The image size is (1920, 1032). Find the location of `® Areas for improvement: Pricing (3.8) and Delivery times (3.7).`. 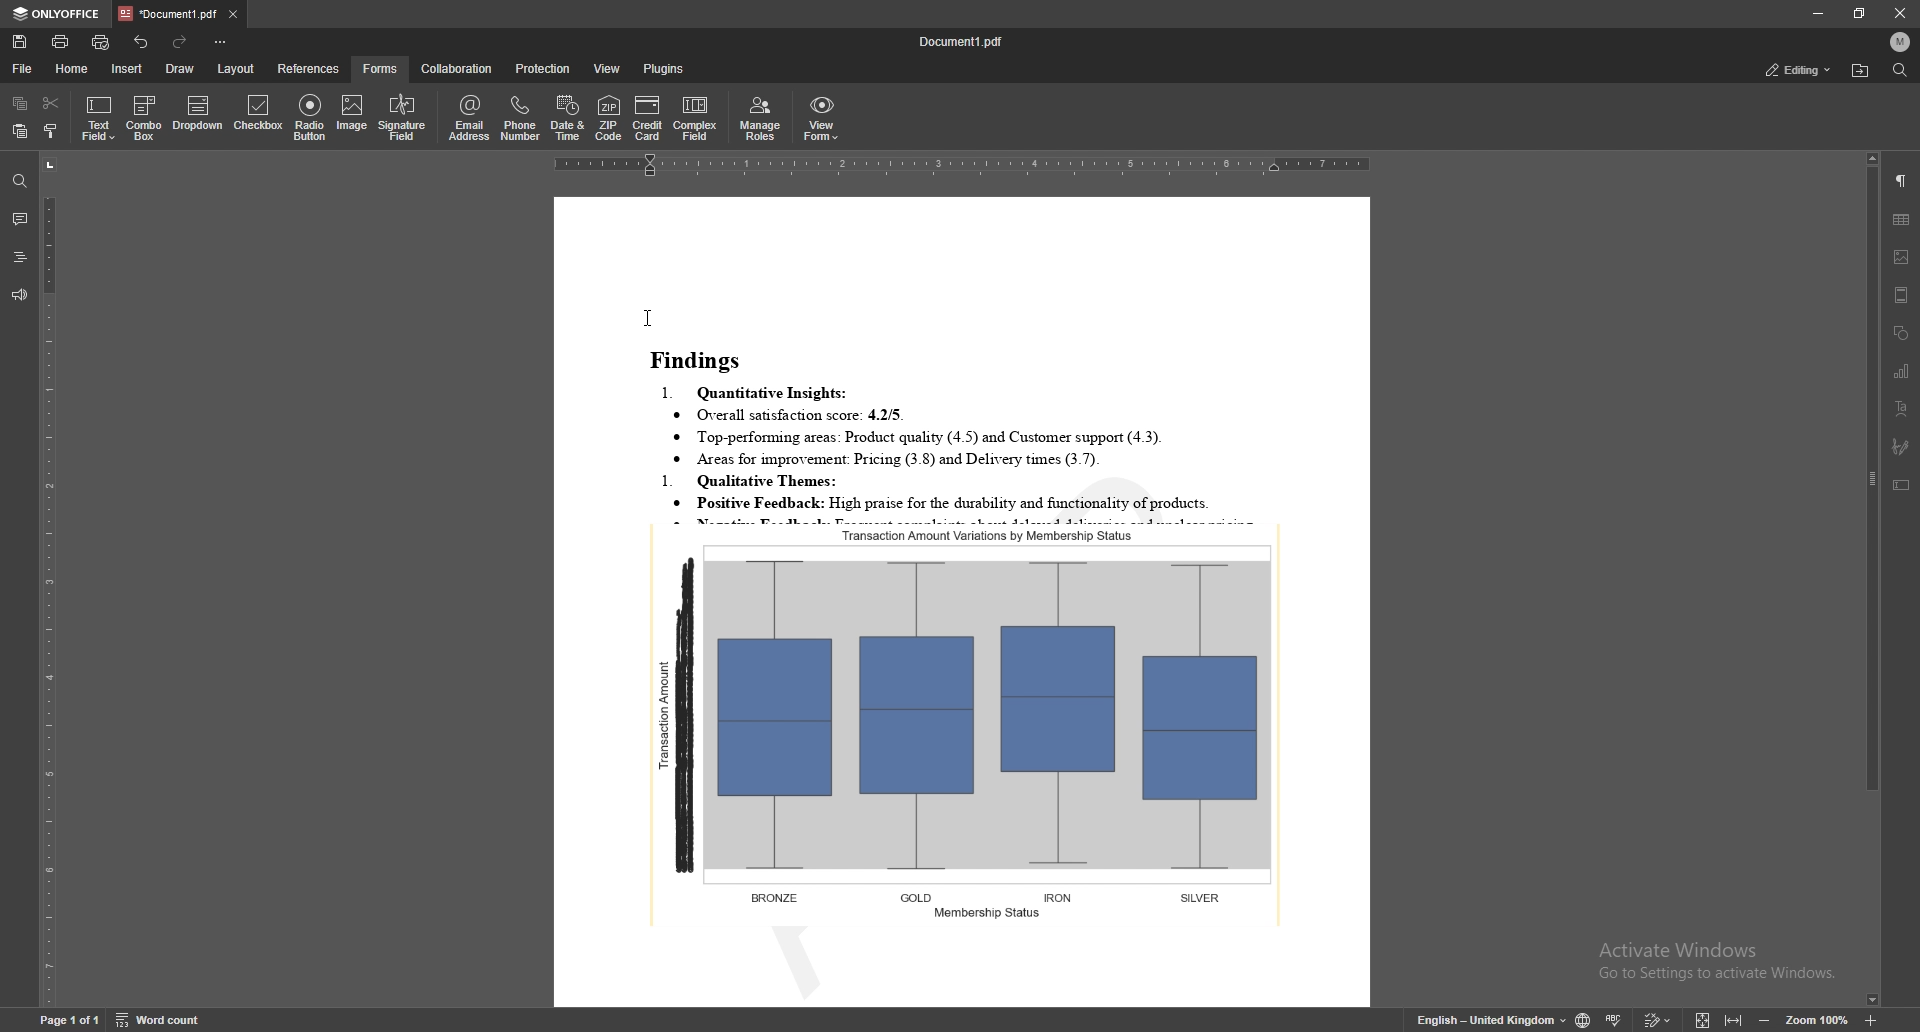

® Areas for improvement: Pricing (3.8) and Delivery times (3.7). is located at coordinates (887, 459).